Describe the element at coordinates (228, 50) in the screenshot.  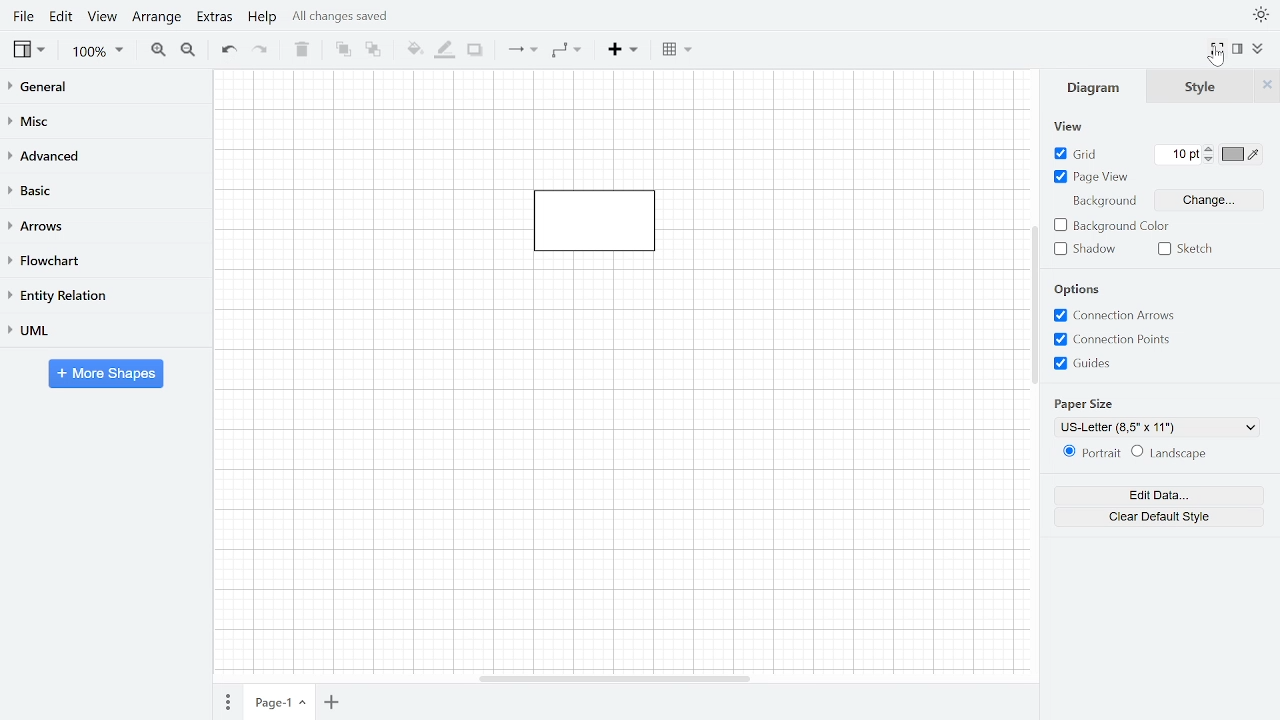
I see `Undo` at that location.